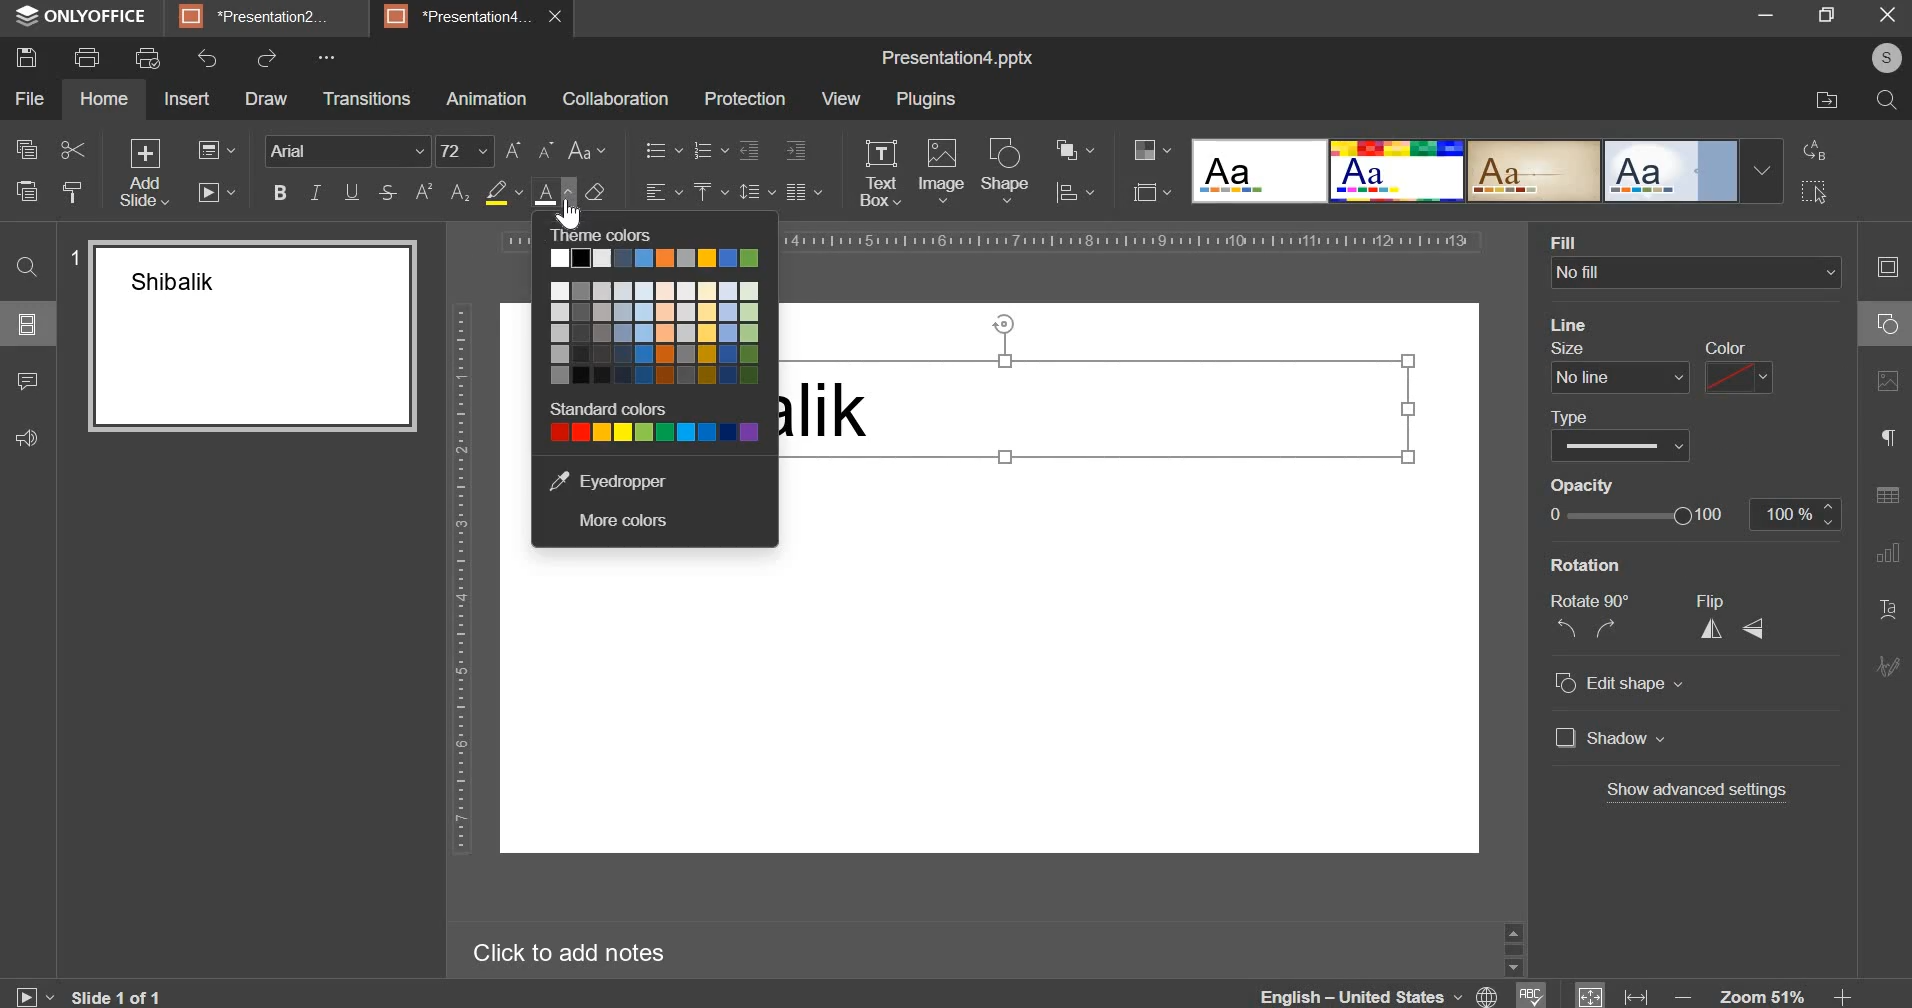 Image resolution: width=1912 pixels, height=1008 pixels. Describe the element at coordinates (1134, 240) in the screenshot. I see `horizontal scale` at that location.